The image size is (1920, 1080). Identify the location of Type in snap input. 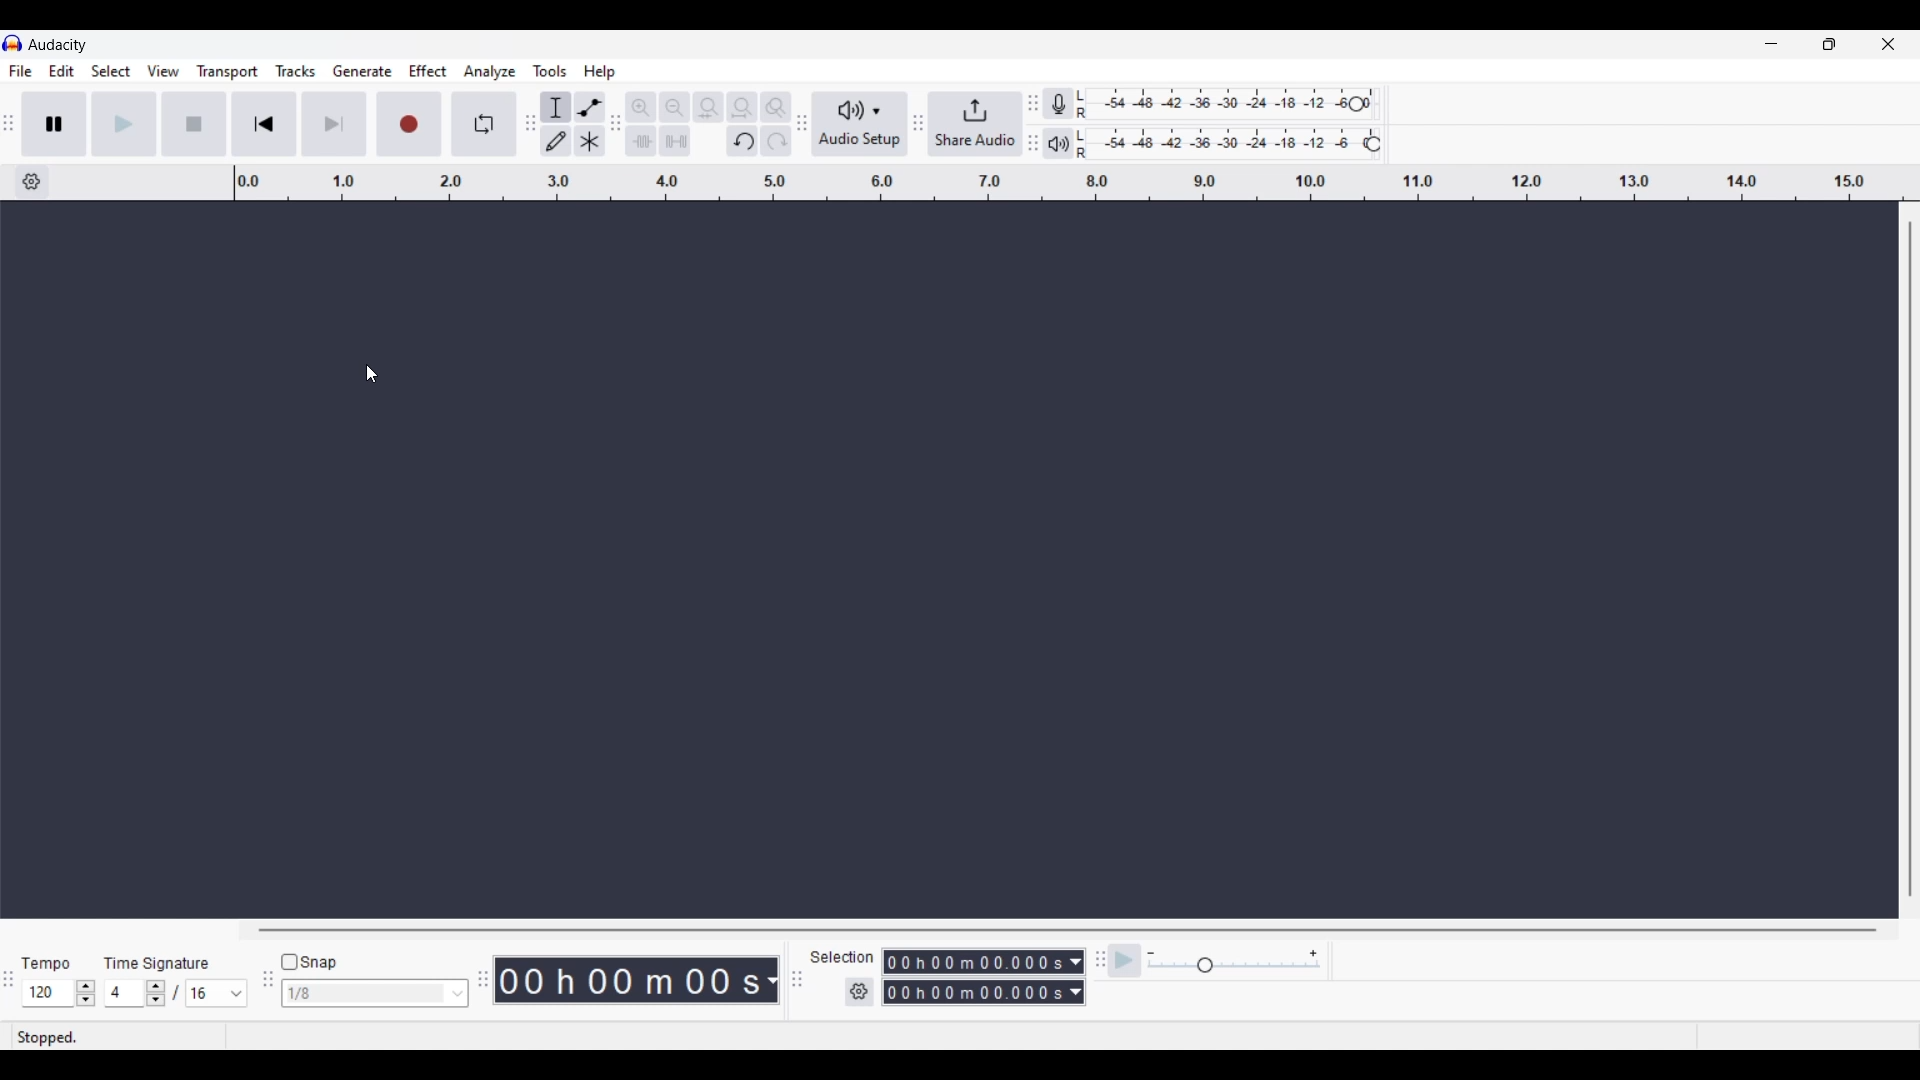
(364, 994).